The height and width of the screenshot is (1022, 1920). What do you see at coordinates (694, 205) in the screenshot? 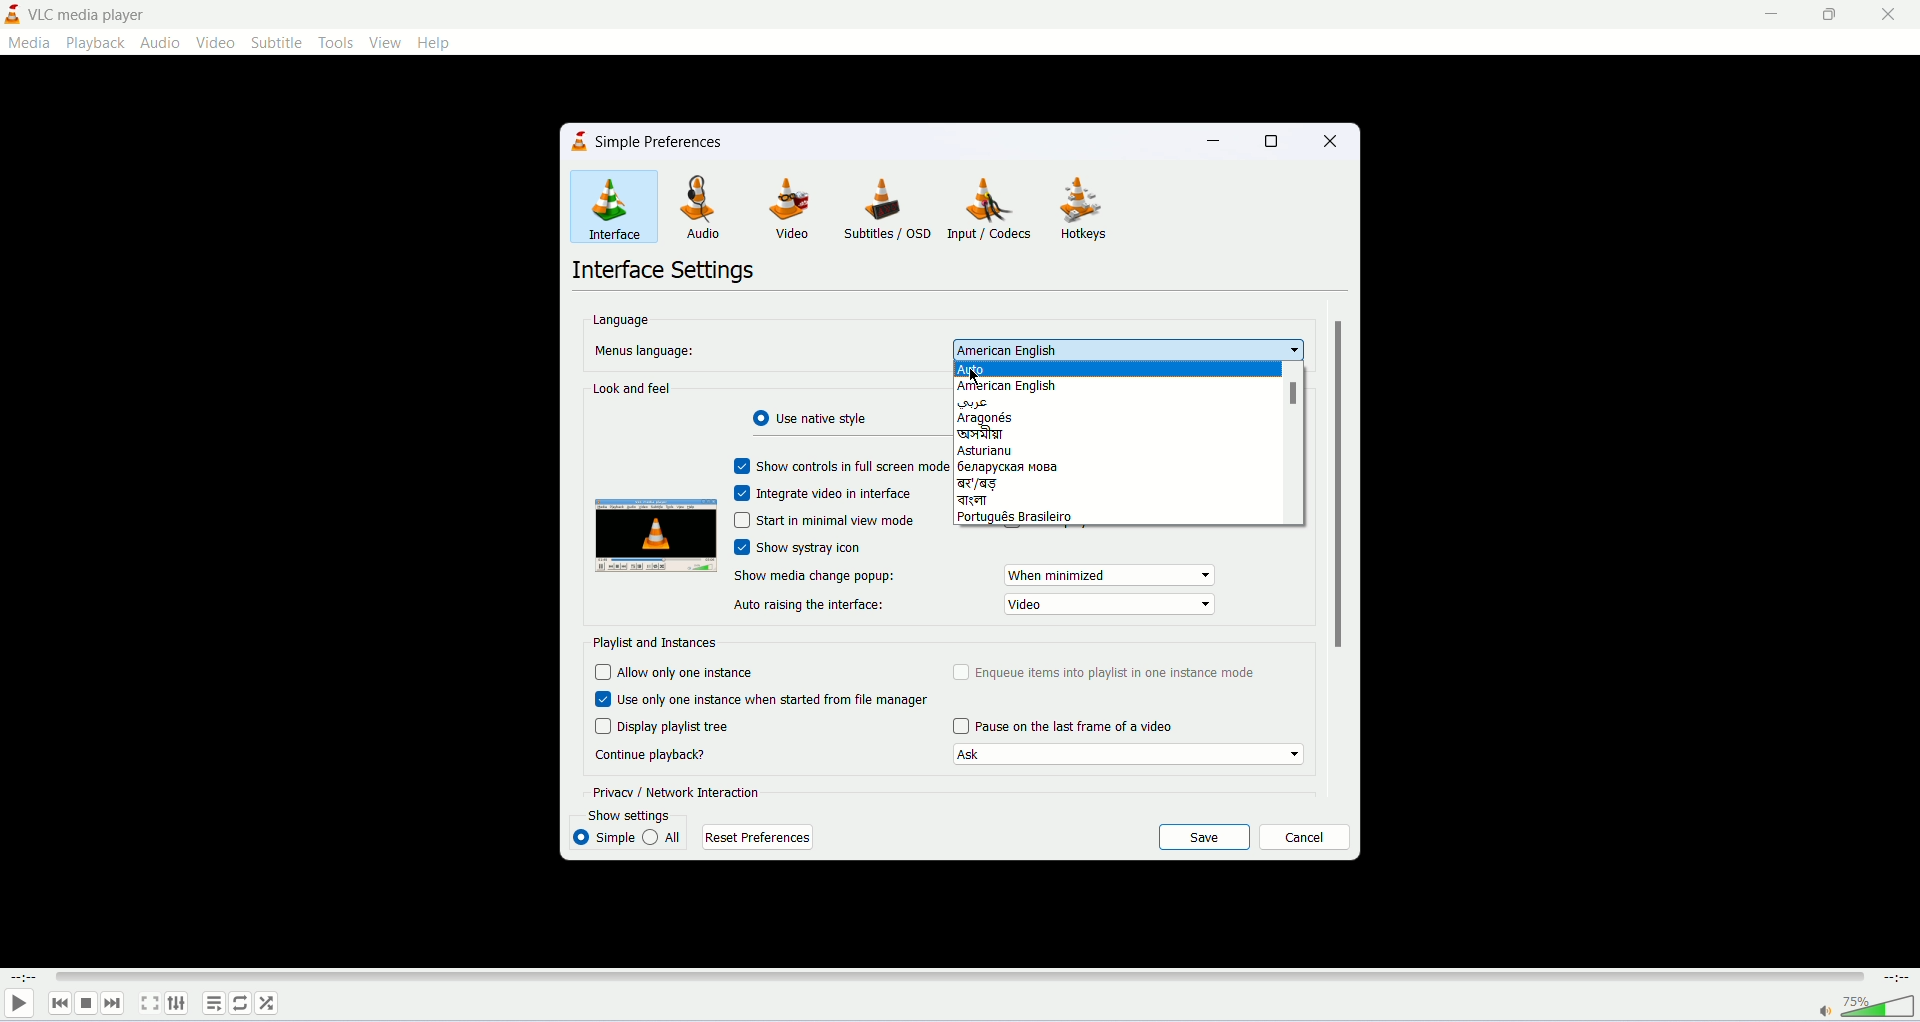
I see `audio` at bounding box center [694, 205].